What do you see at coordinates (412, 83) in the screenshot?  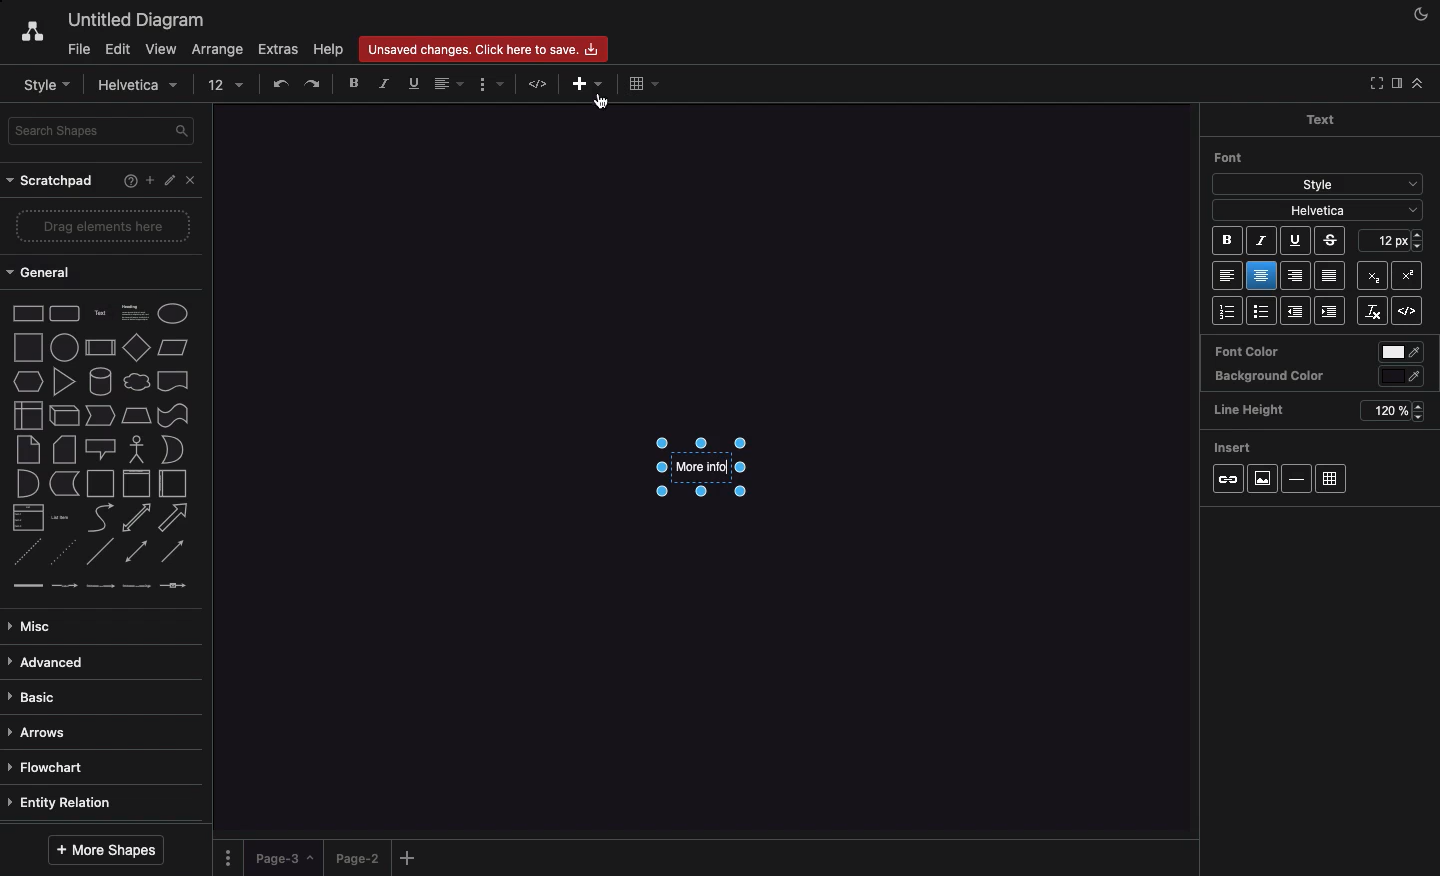 I see `Underline` at bounding box center [412, 83].